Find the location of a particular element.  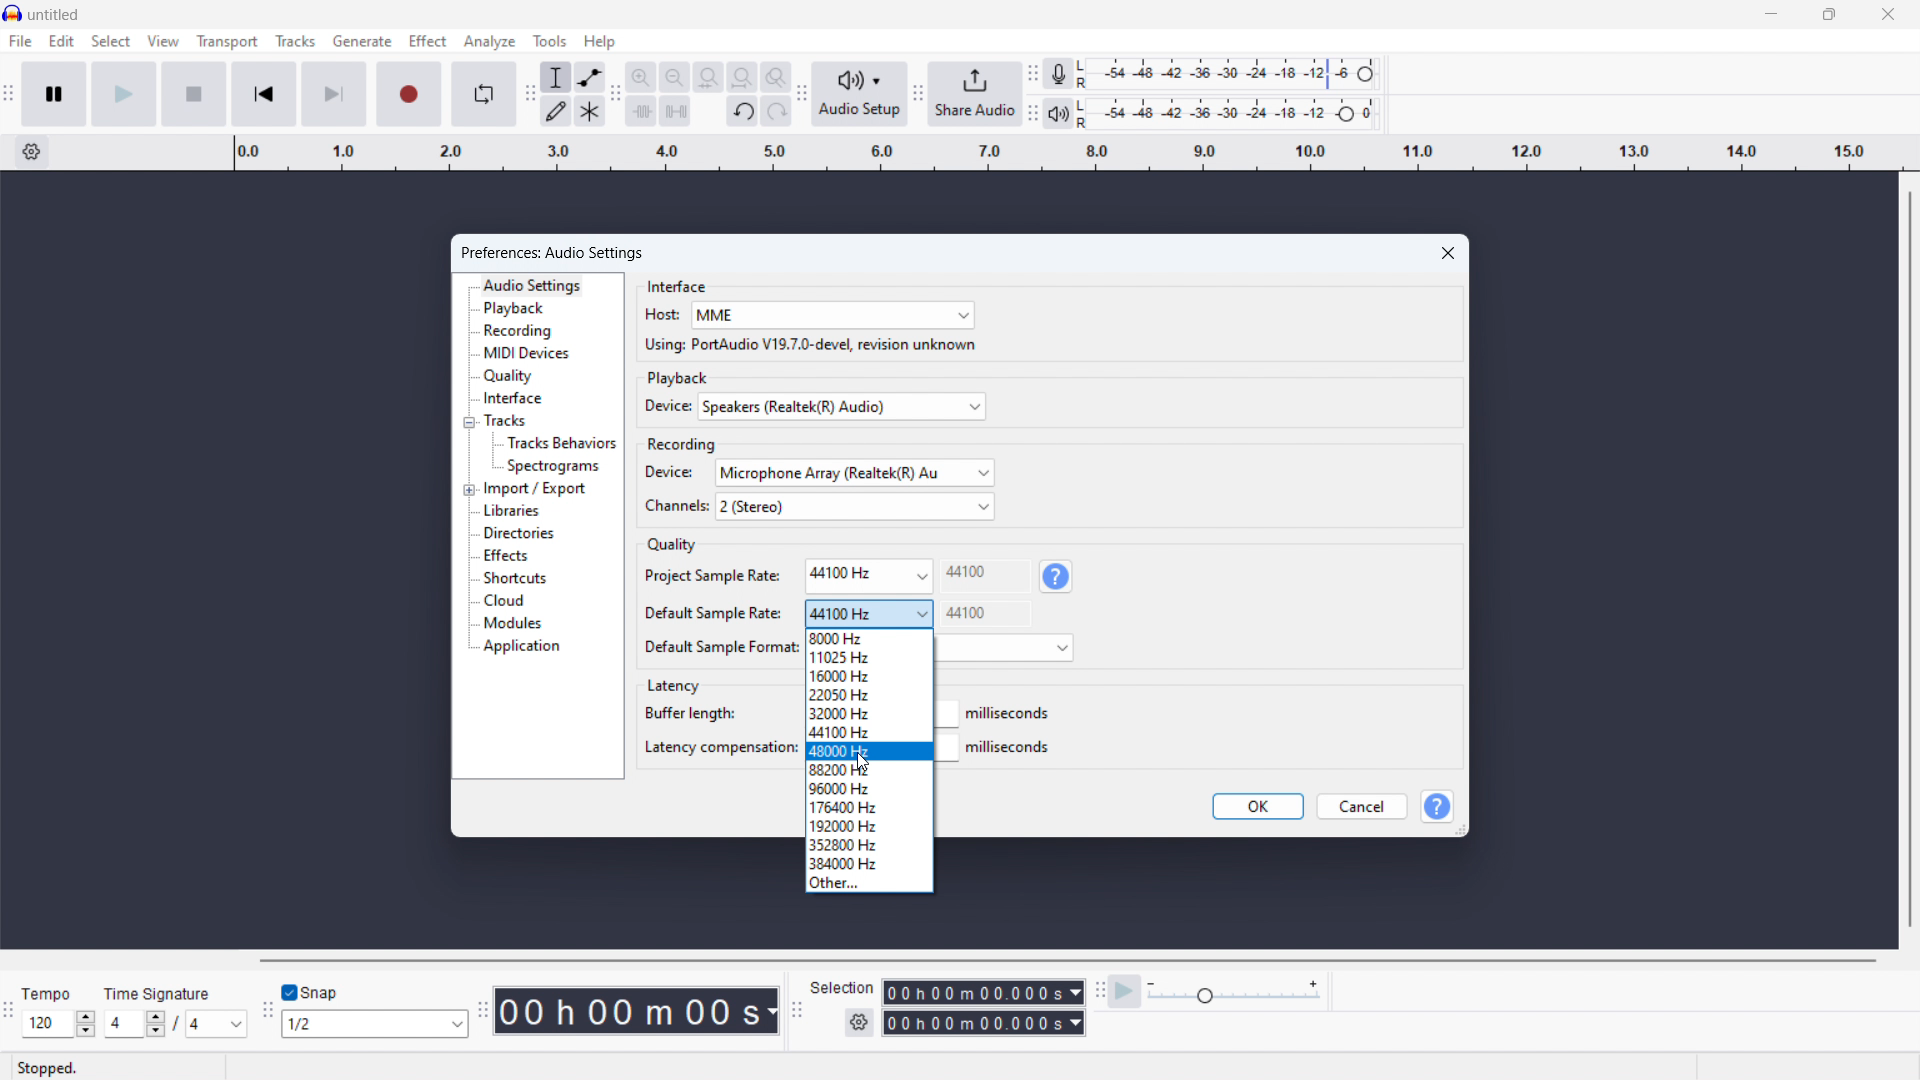

Project sample rate  is located at coordinates (711, 575).